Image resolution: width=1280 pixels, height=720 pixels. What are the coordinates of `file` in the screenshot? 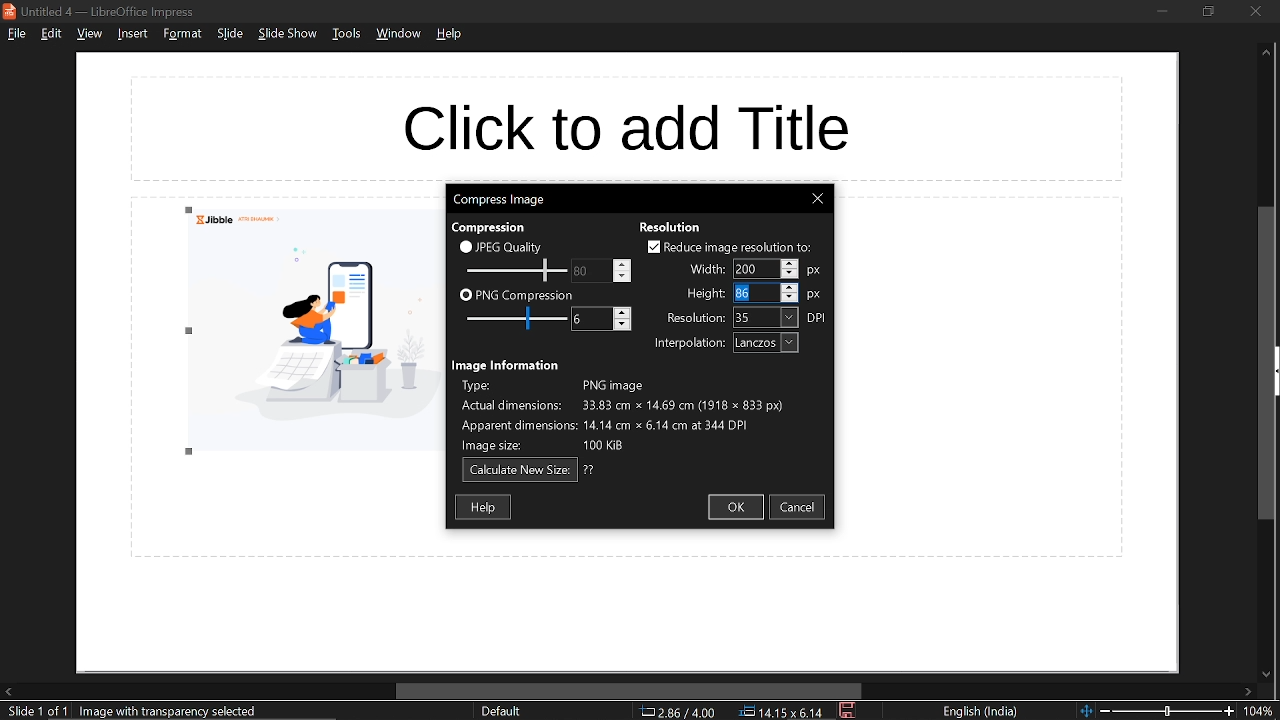 It's located at (16, 33).